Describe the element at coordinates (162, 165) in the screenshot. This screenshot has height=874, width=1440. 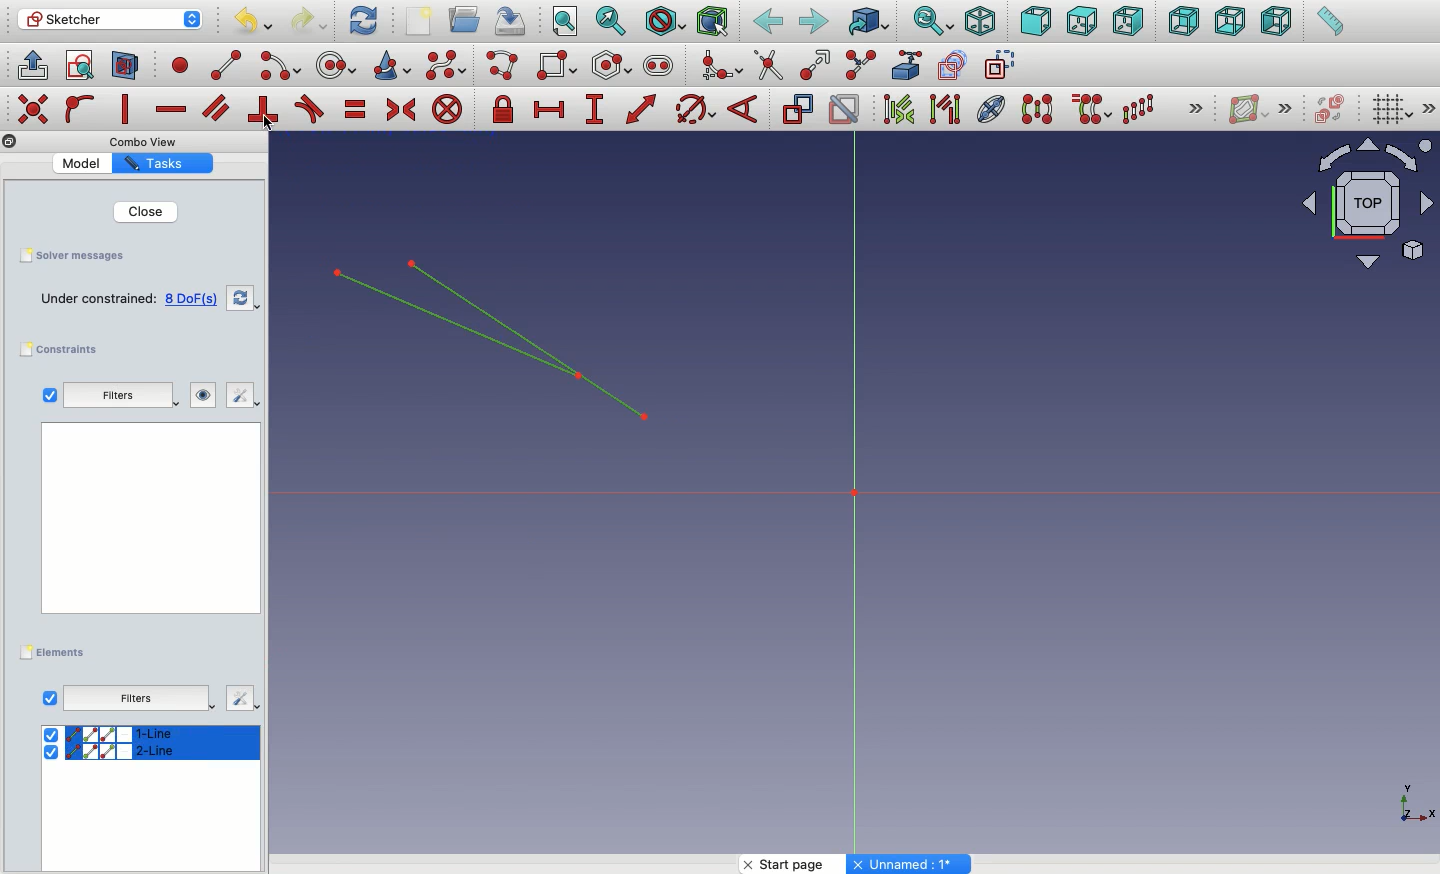
I see `Property ` at that location.